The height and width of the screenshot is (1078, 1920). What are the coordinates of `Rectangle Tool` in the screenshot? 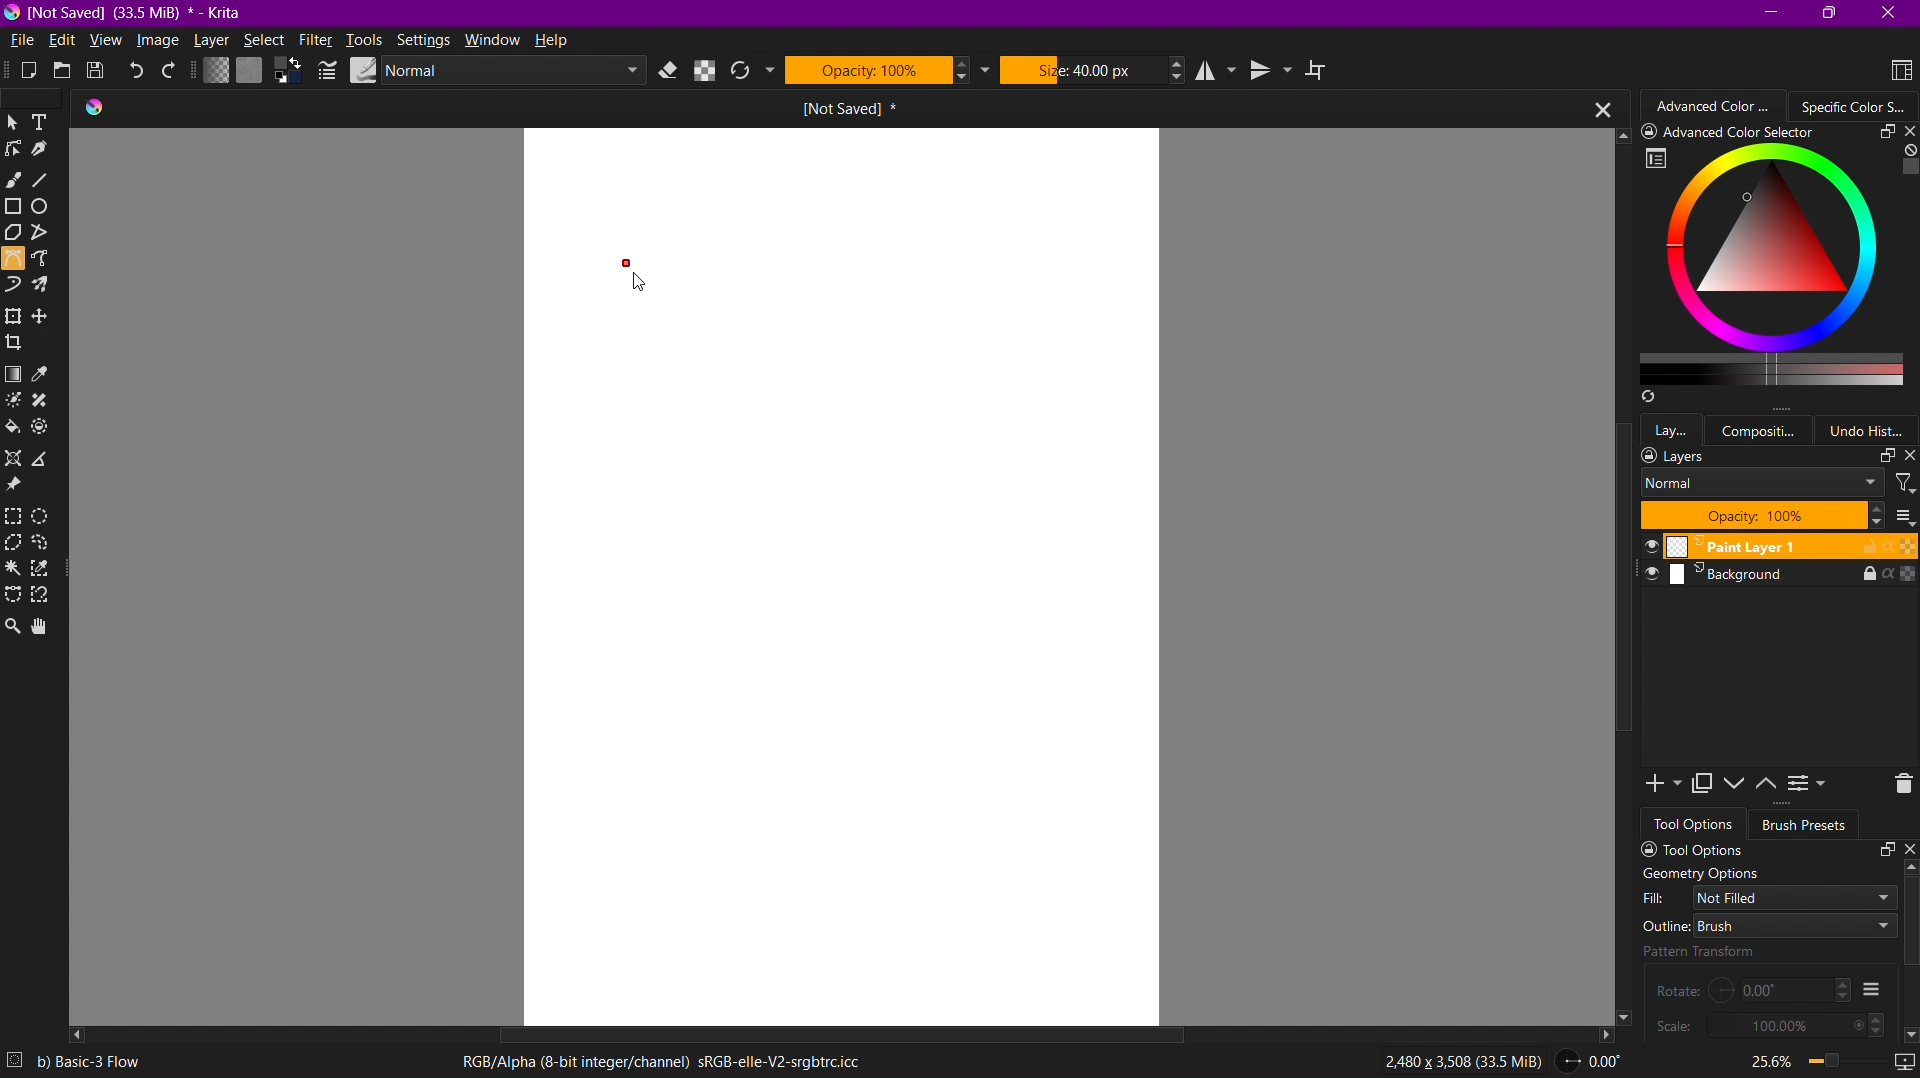 It's located at (17, 209).